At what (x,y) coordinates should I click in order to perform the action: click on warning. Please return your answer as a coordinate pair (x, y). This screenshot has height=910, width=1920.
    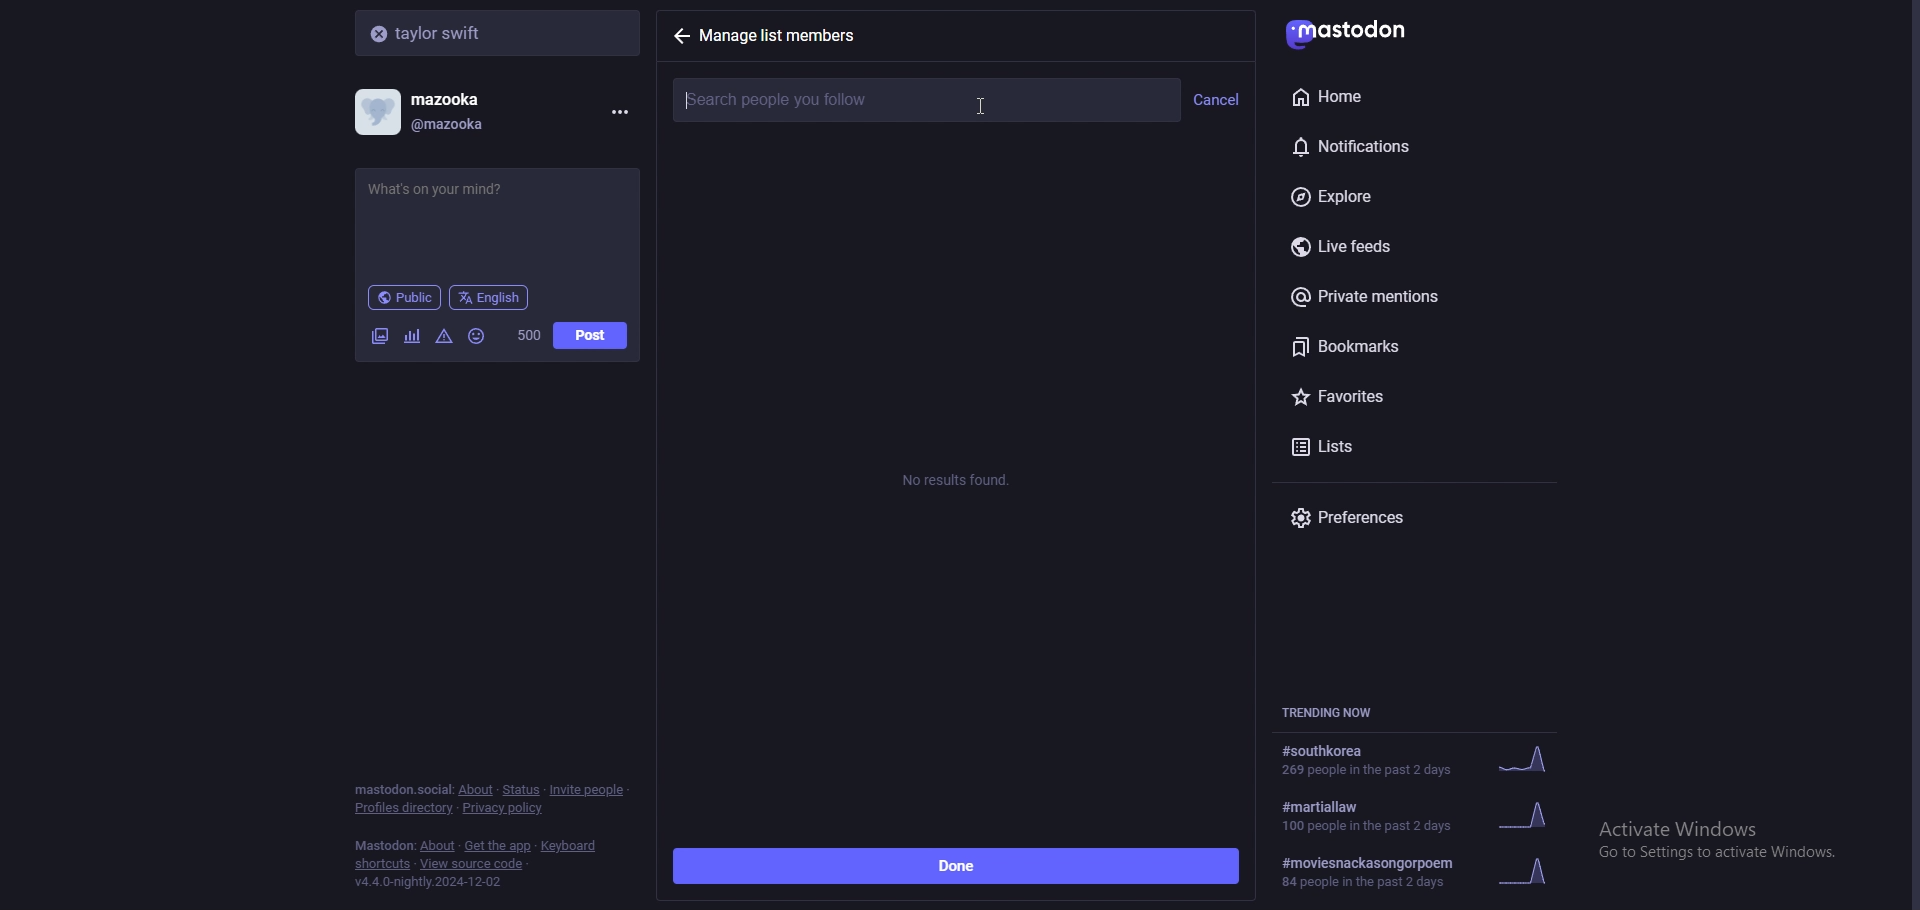
    Looking at the image, I should click on (445, 335).